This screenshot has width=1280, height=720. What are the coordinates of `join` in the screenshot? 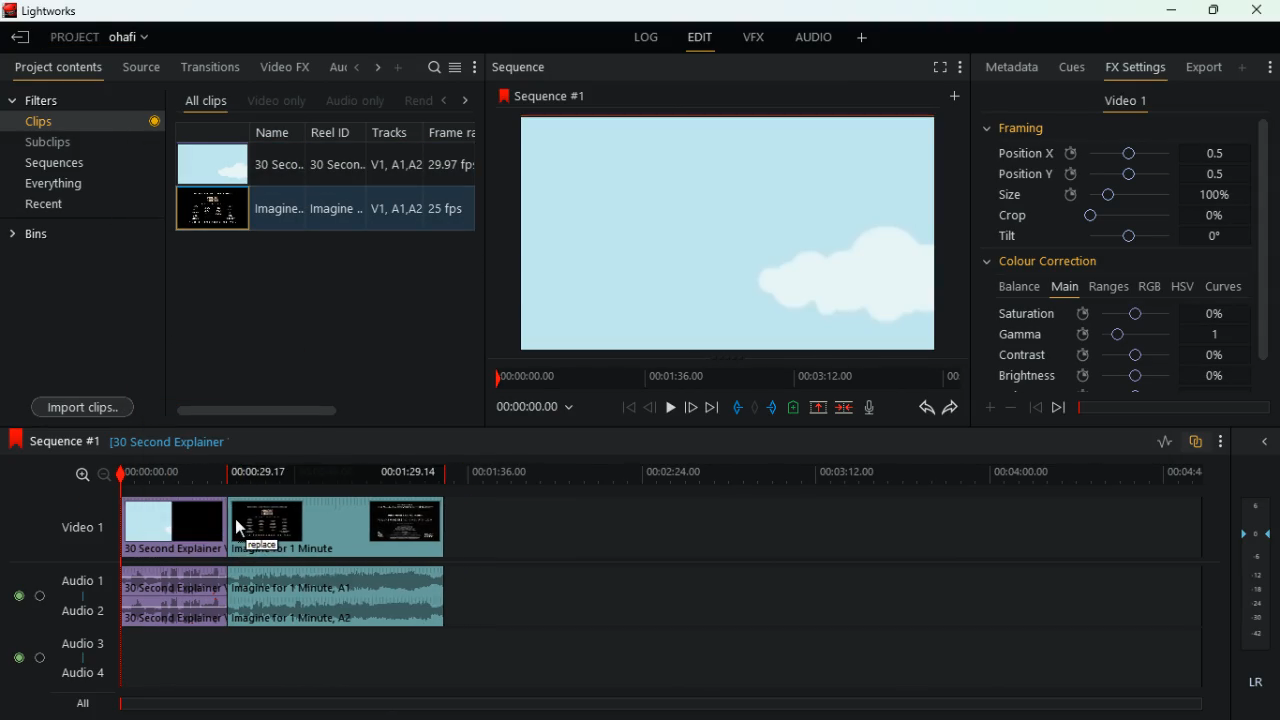 It's located at (843, 408).